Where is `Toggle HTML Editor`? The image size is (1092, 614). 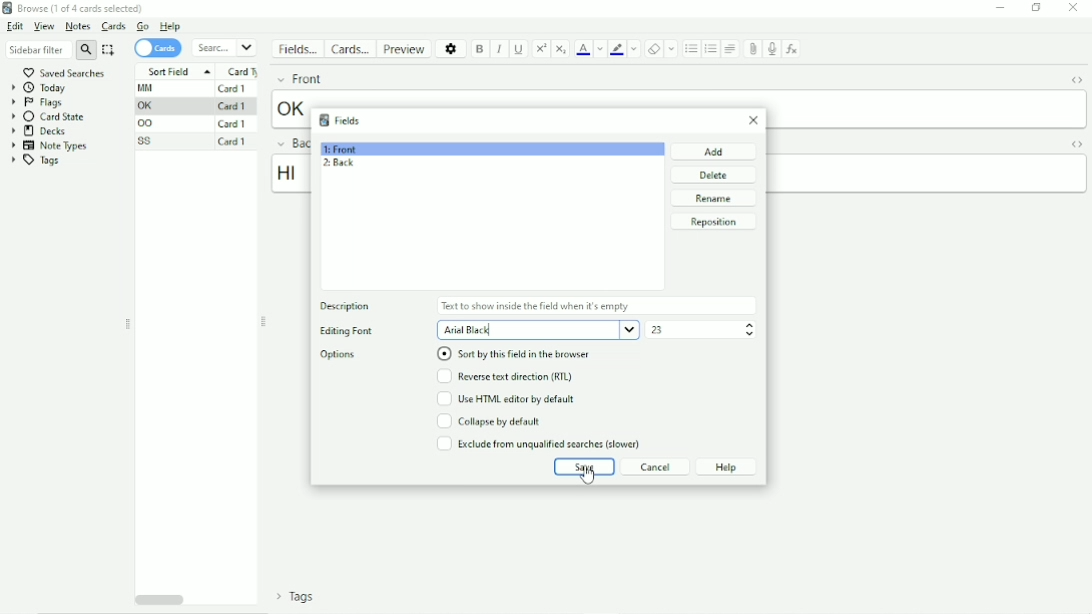
Toggle HTML Editor is located at coordinates (1074, 79).